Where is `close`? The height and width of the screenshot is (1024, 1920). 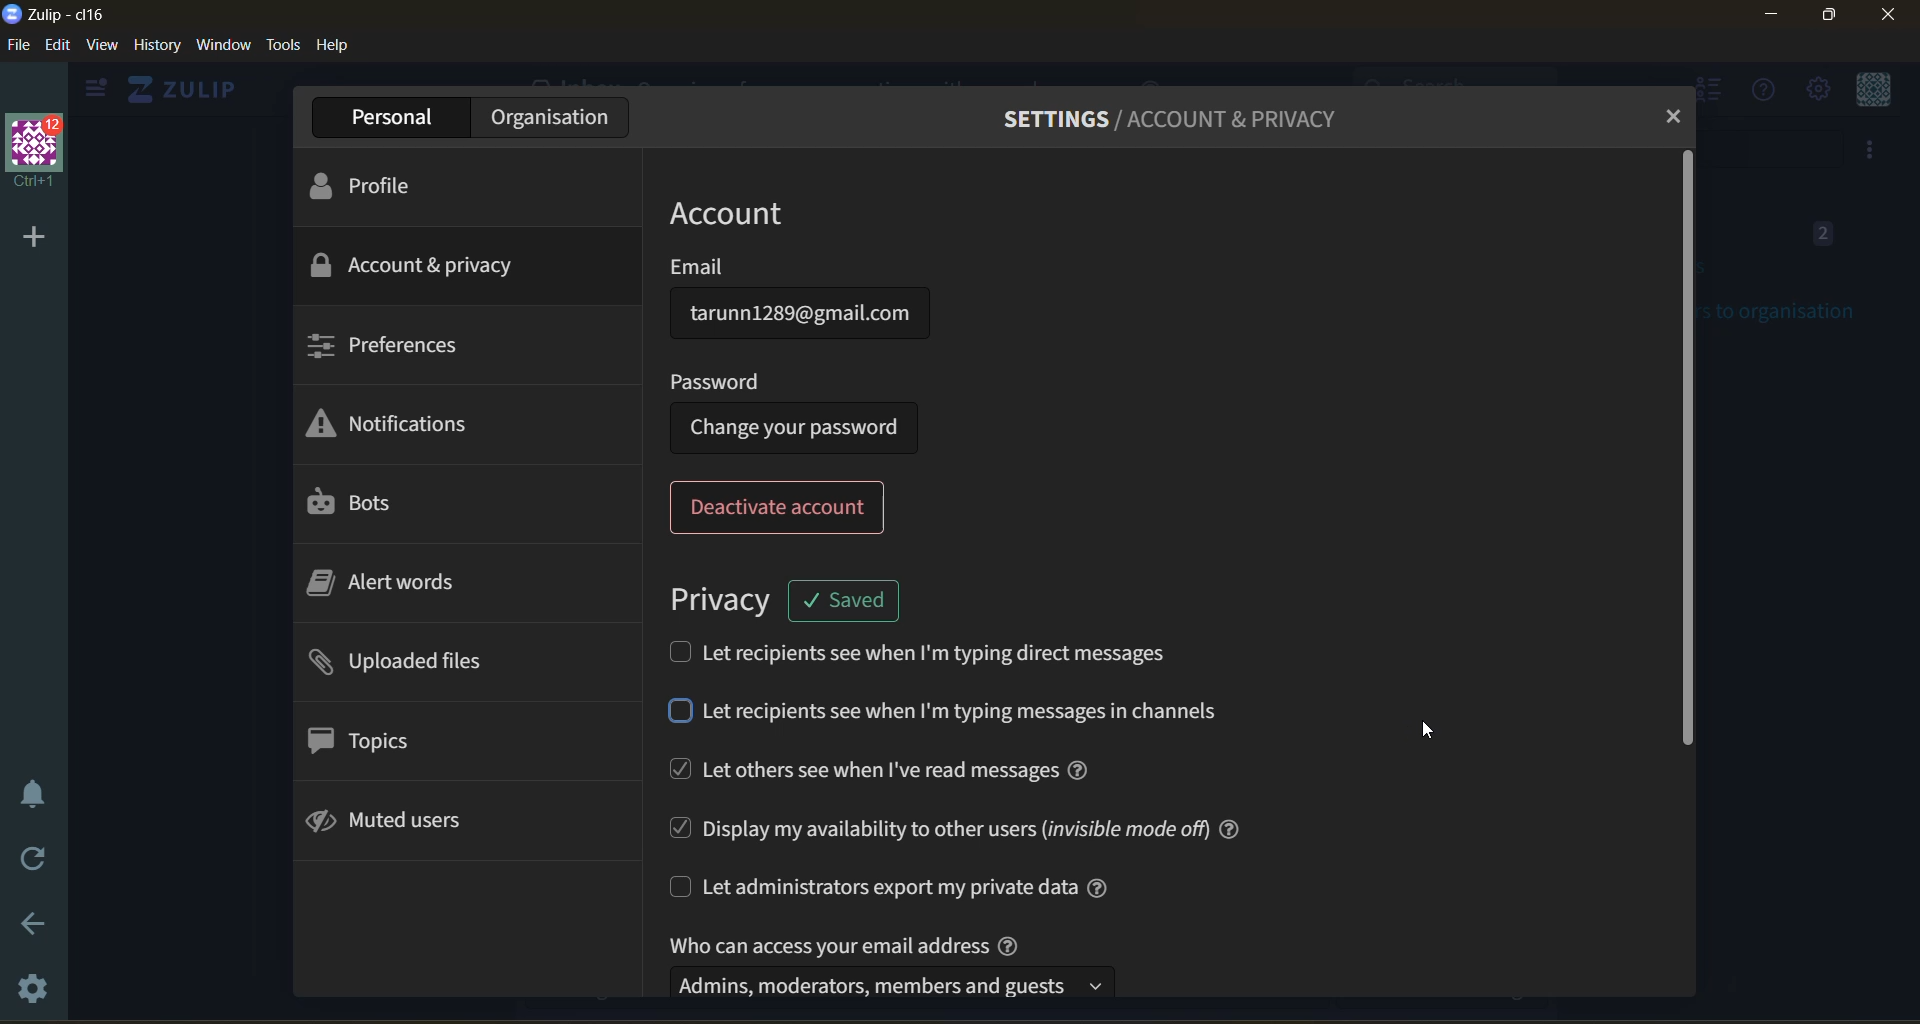
close is located at coordinates (1892, 15).